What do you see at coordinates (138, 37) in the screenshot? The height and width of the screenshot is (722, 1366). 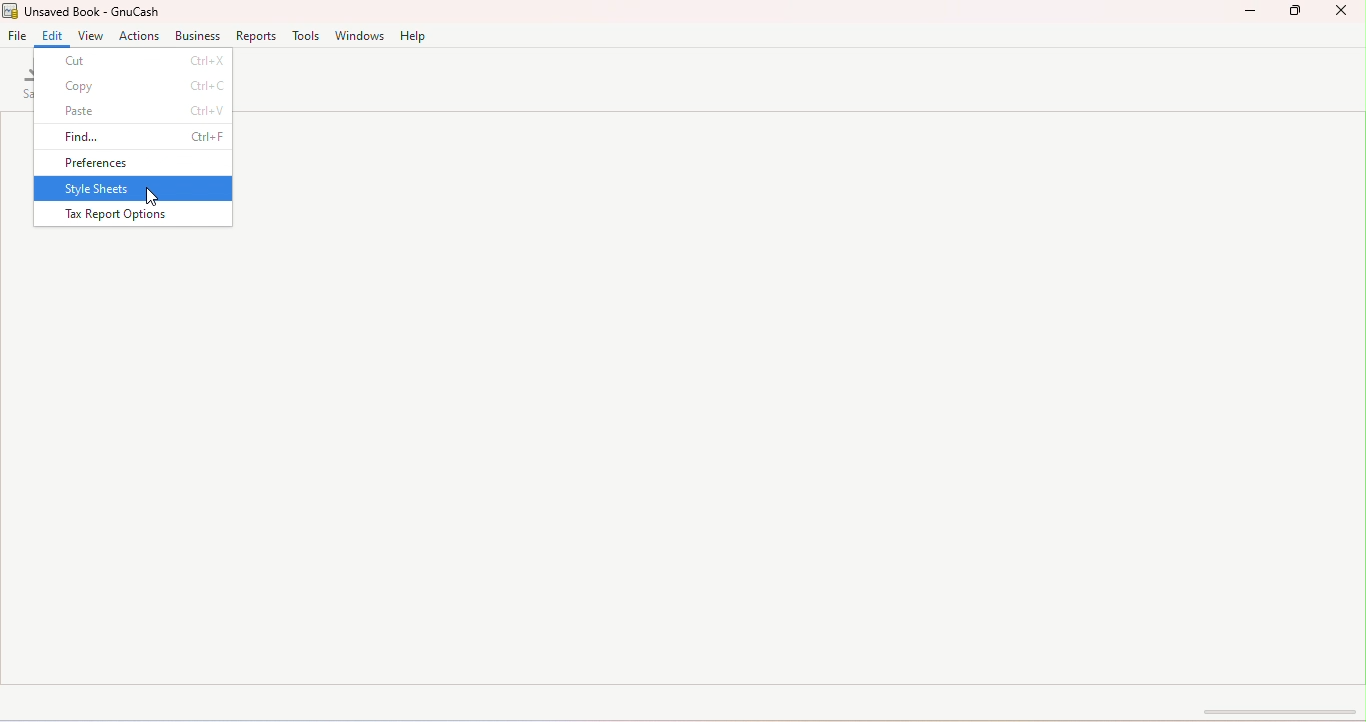 I see `actions` at bounding box center [138, 37].